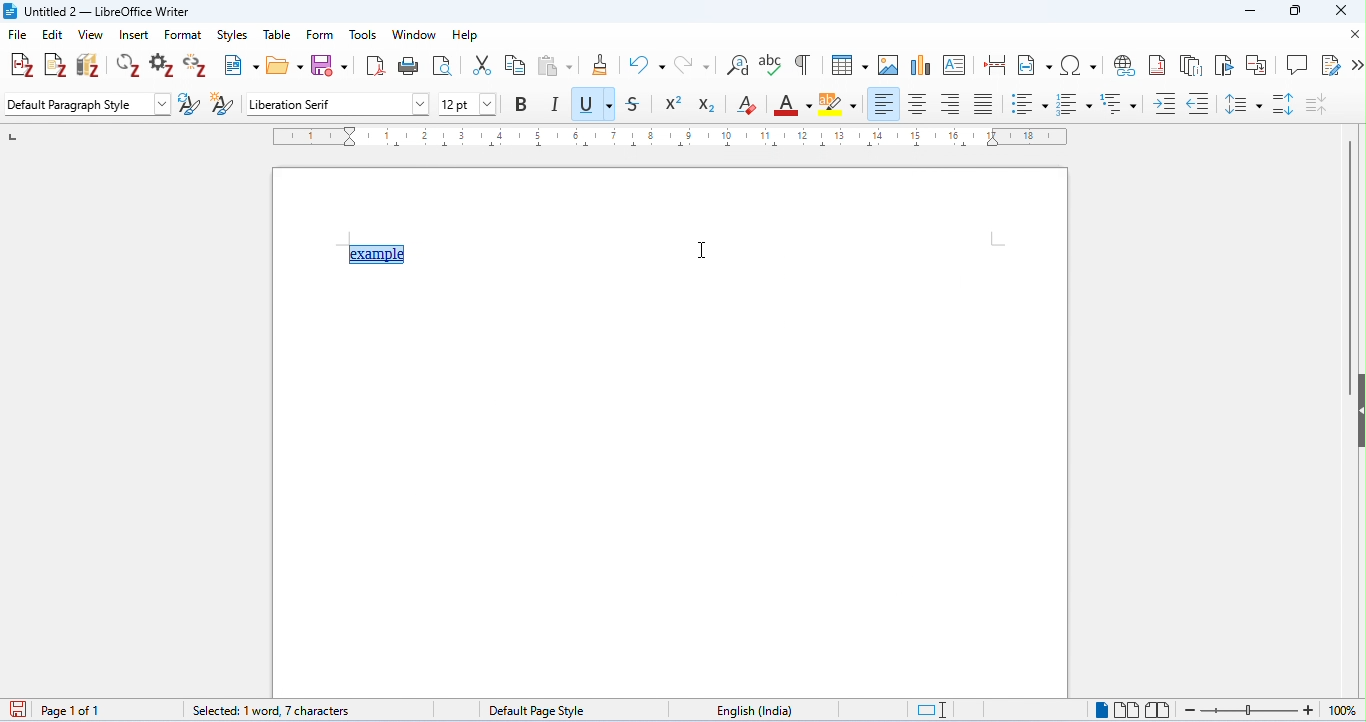 This screenshot has width=1366, height=722. I want to click on close document, so click(1354, 35).